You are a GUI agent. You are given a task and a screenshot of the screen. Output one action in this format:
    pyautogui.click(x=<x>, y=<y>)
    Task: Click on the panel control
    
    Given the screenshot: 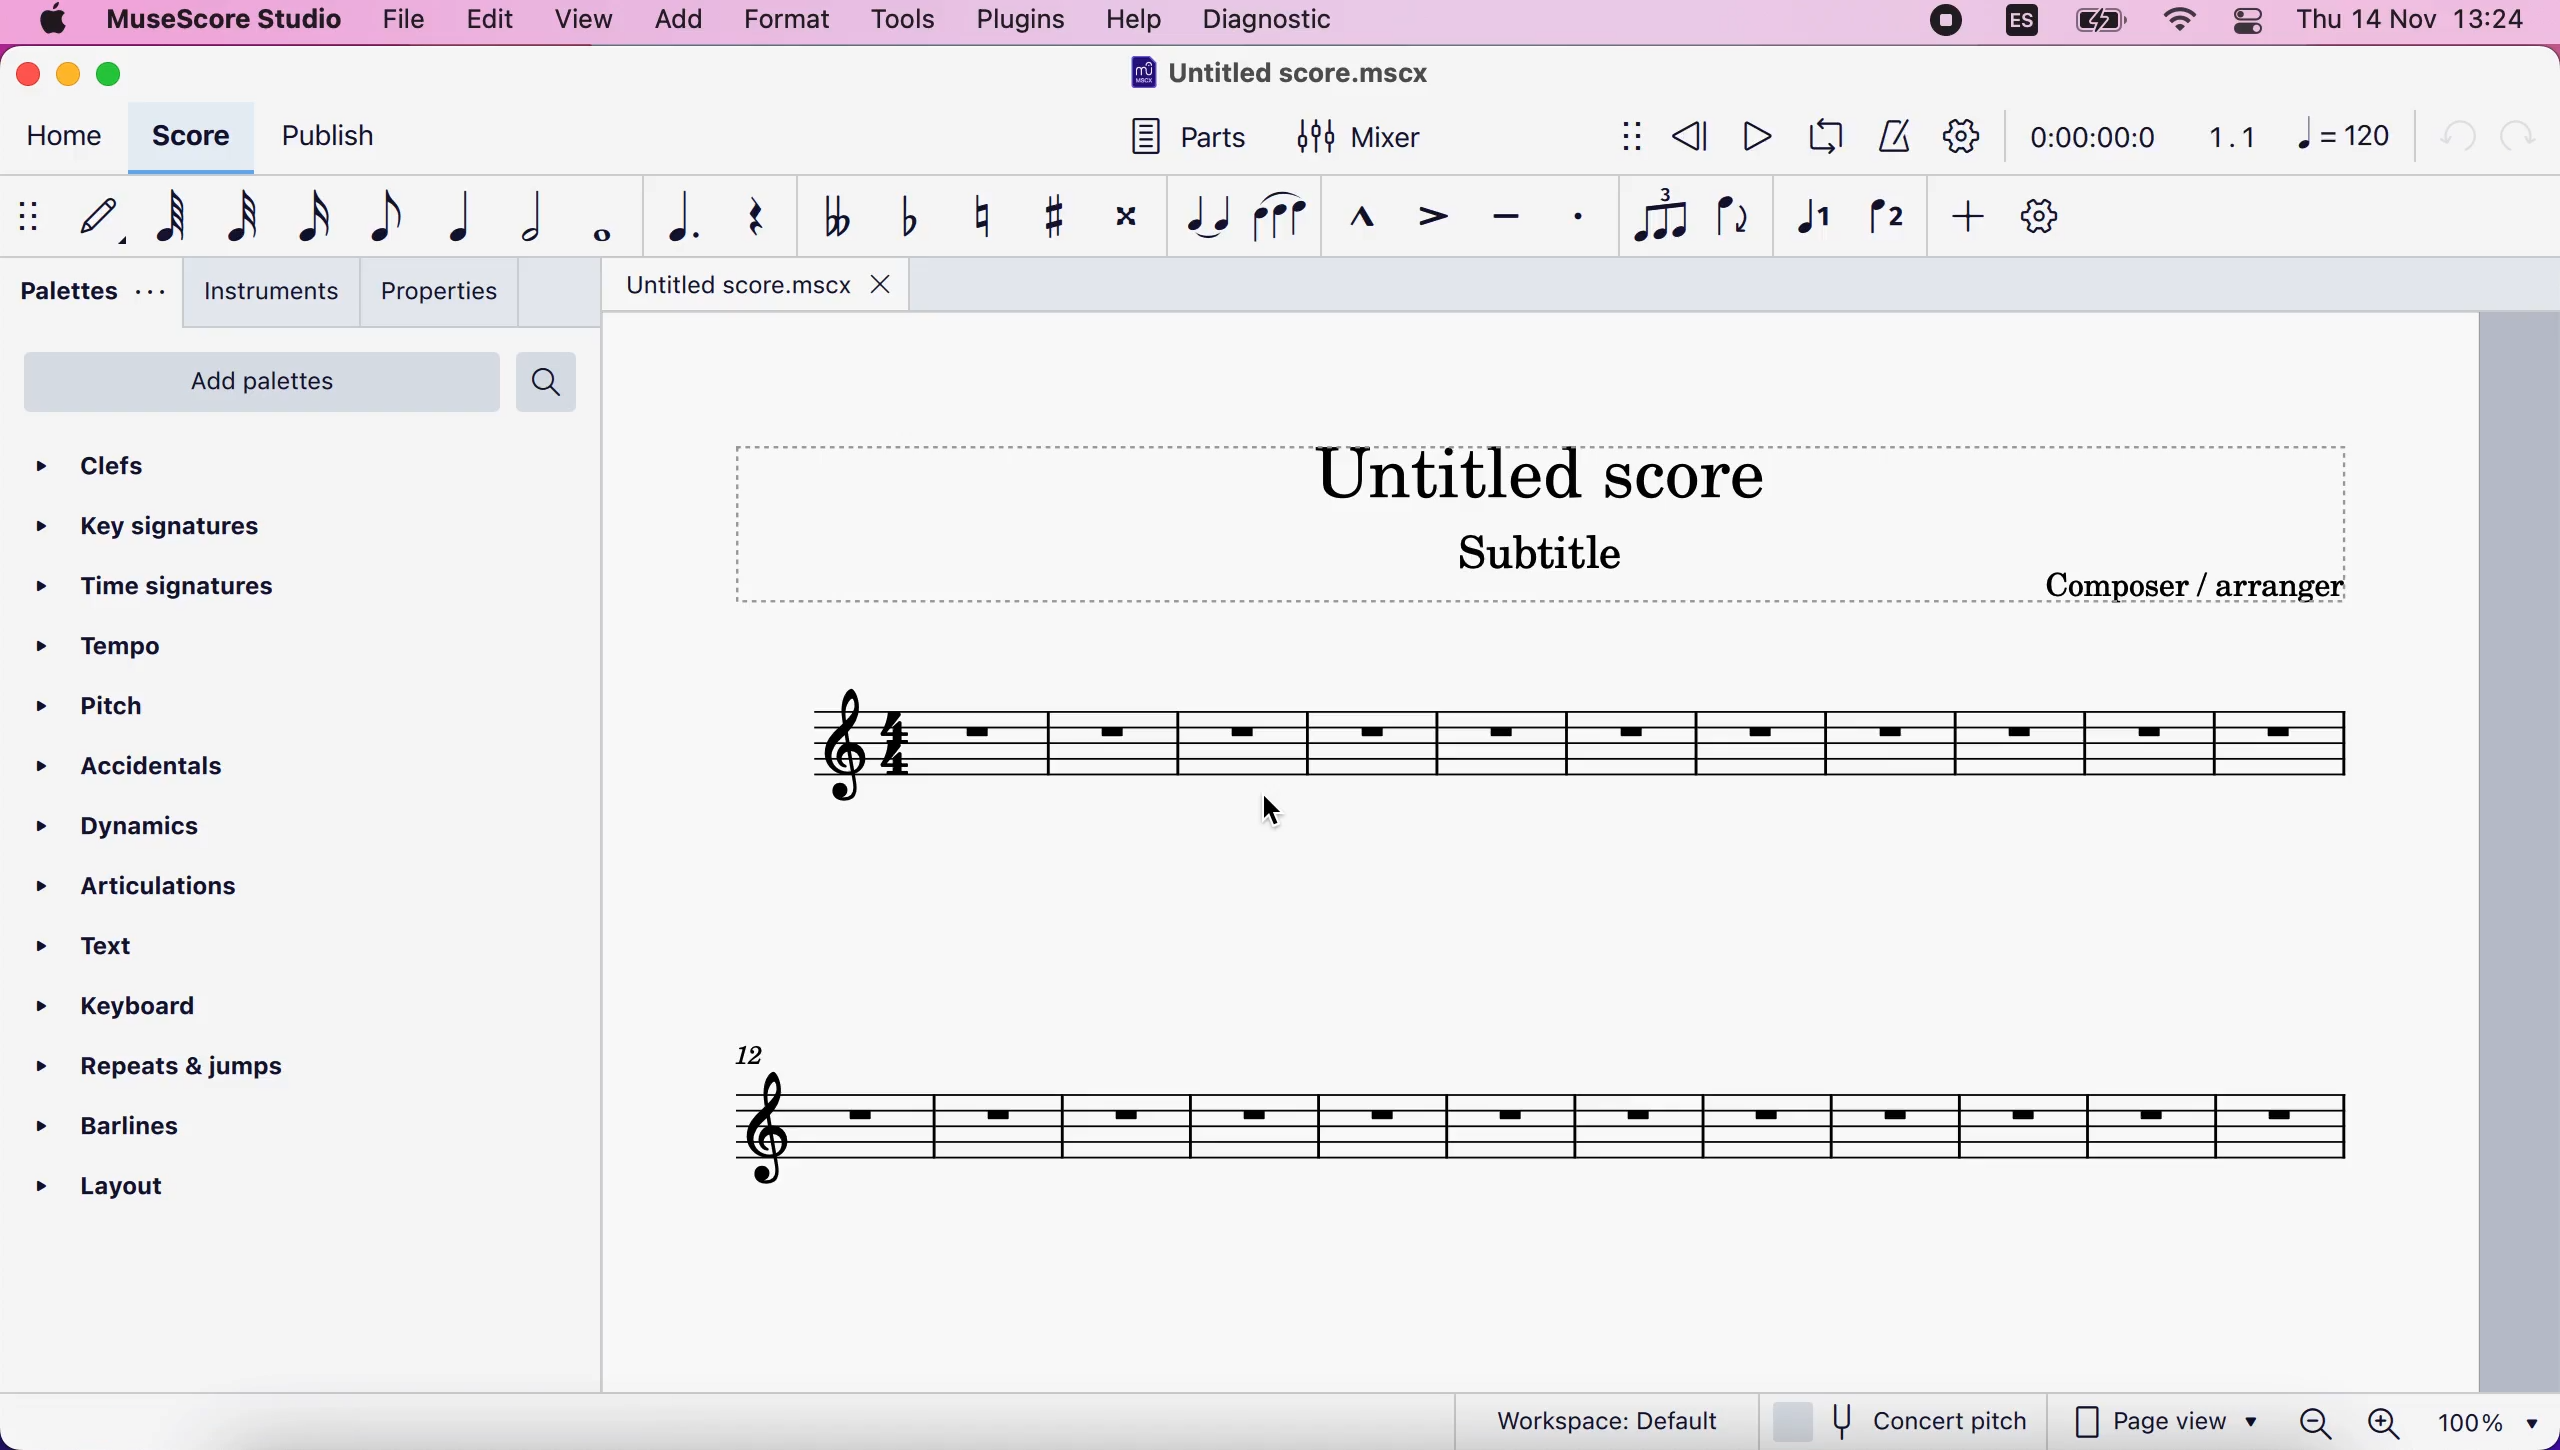 What is the action you would take?
    pyautogui.click(x=2246, y=24)
    